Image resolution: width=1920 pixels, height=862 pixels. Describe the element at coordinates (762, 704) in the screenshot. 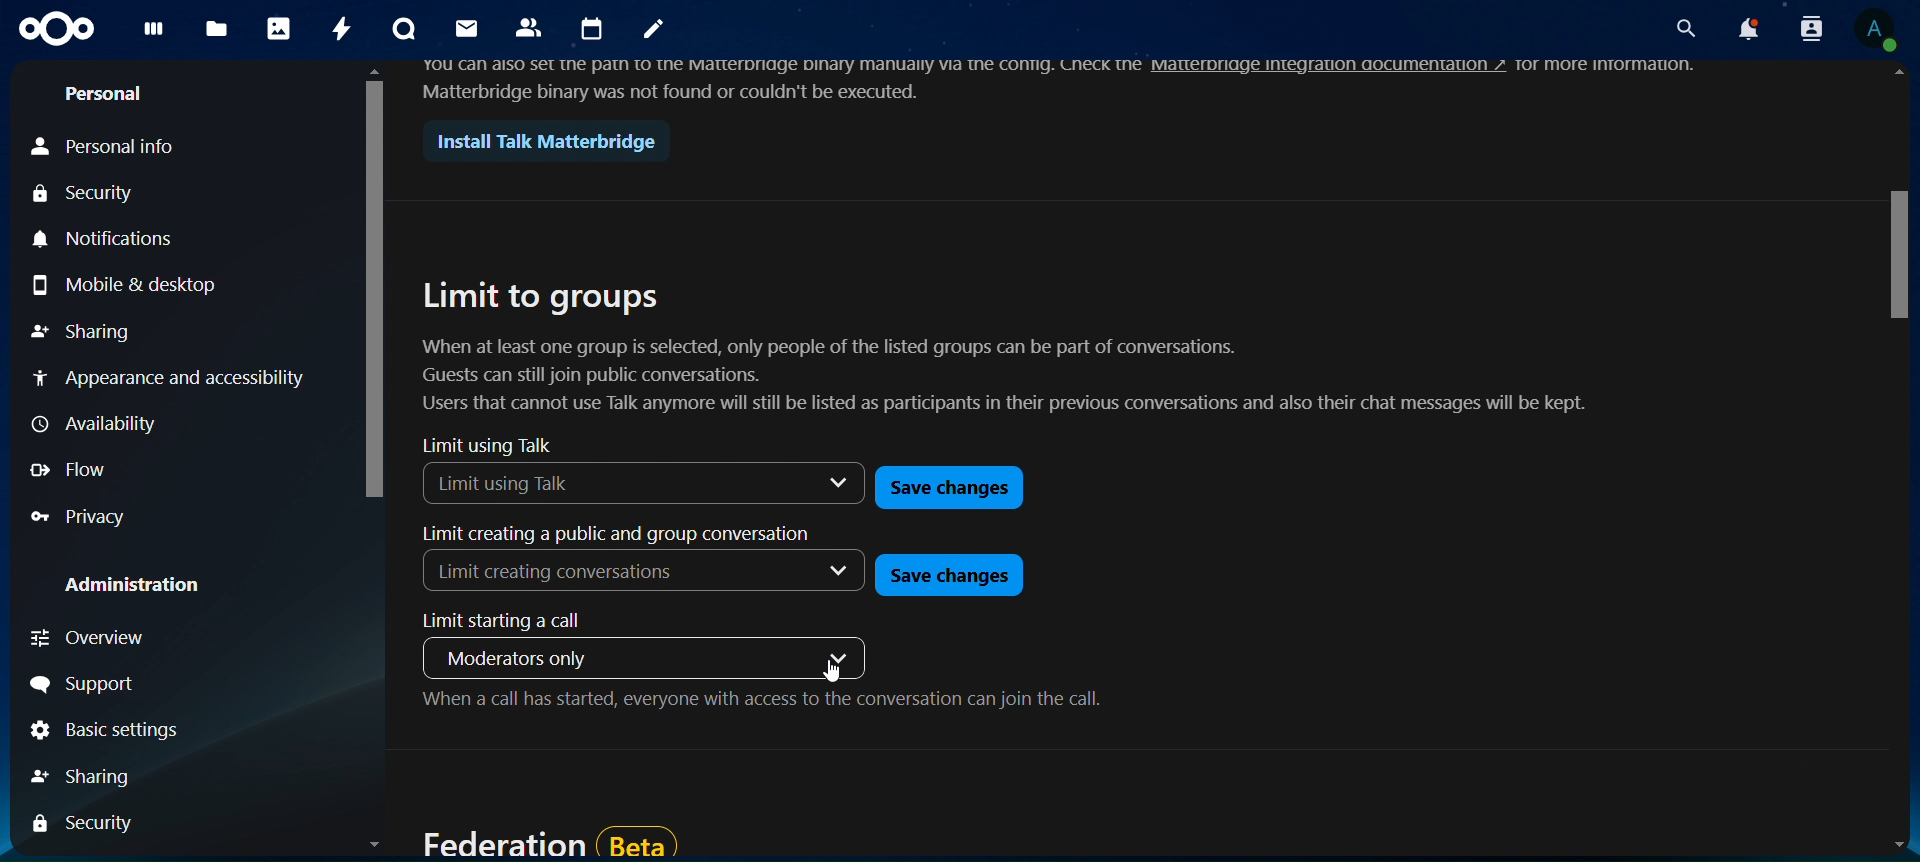

I see `When a call has started, everyone with access to the conversation can join the call.` at that location.